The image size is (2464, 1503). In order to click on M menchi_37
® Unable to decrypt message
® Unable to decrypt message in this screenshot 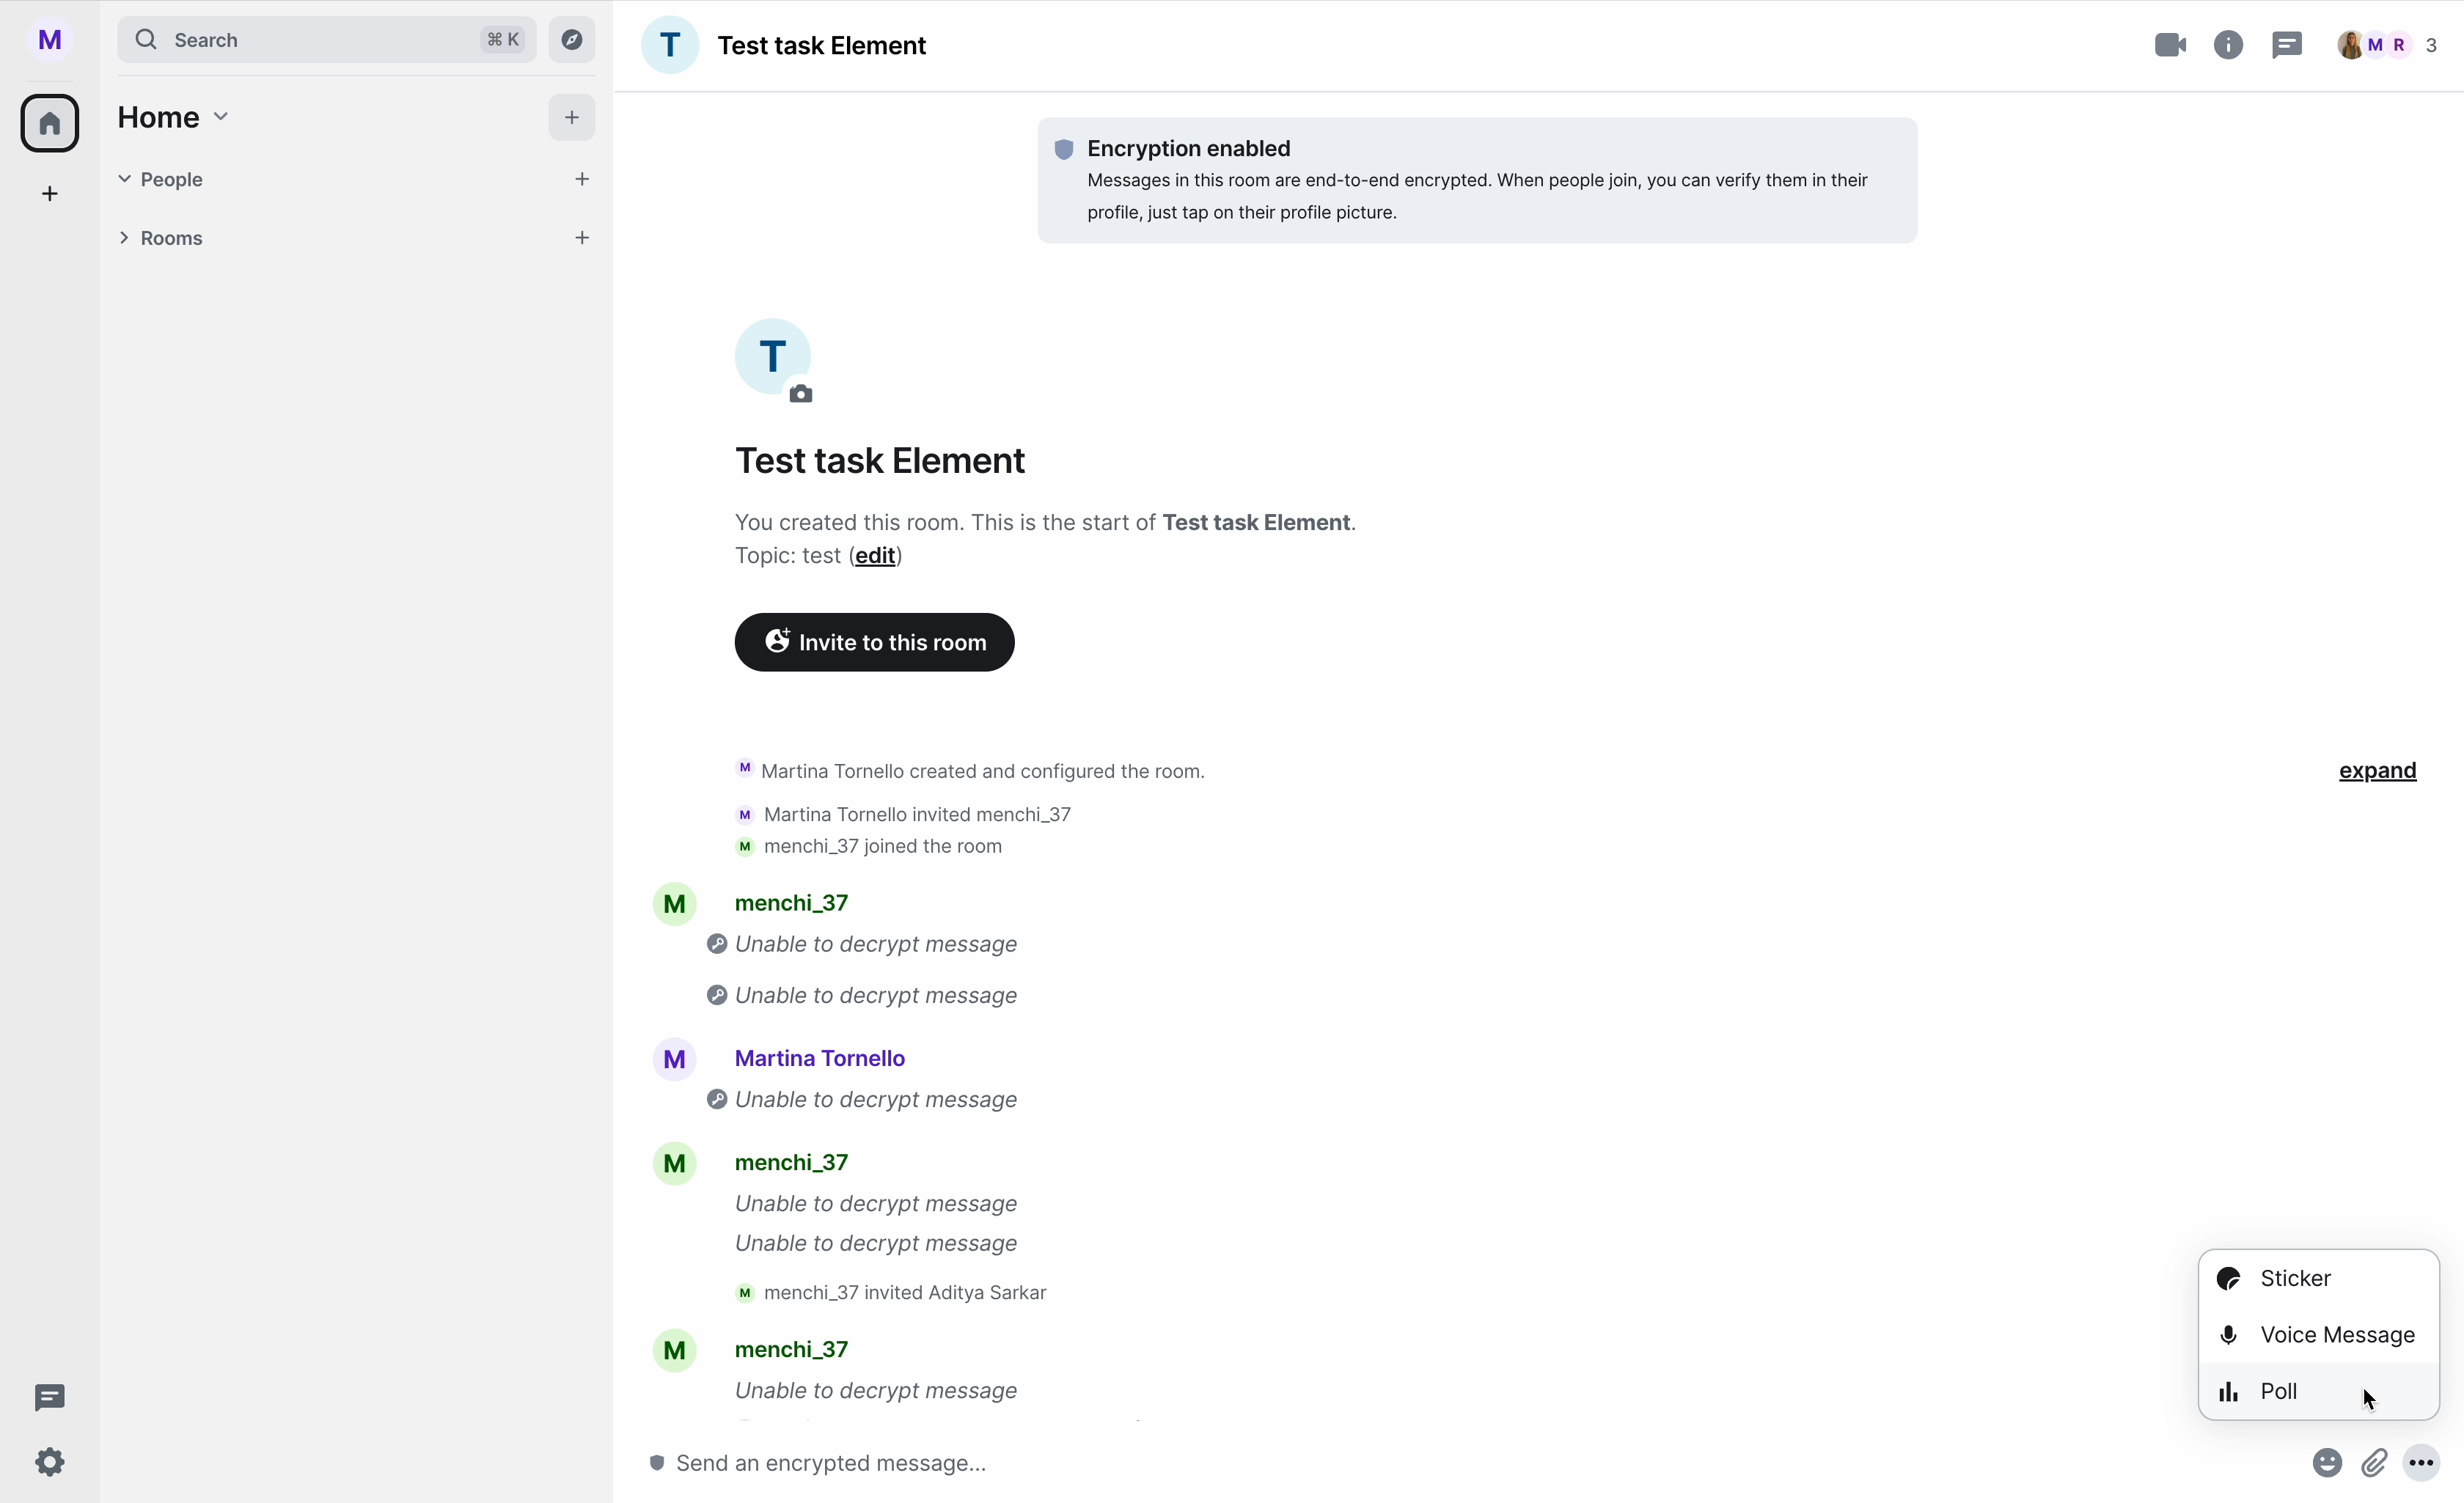, I will do `click(822, 945)`.